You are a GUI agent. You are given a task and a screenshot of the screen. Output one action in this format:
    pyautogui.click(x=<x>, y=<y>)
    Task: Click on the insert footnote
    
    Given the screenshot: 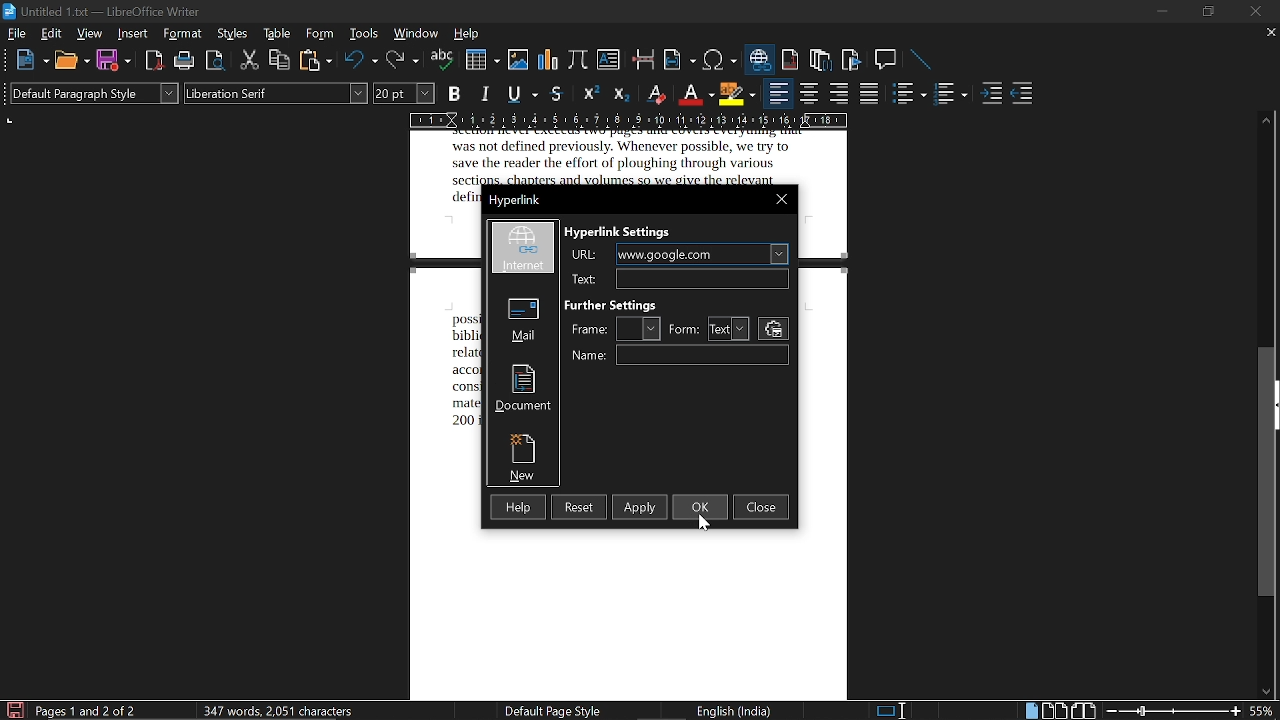 What is the action you would take?
    pyautogui.click(x=791, y=59)
    